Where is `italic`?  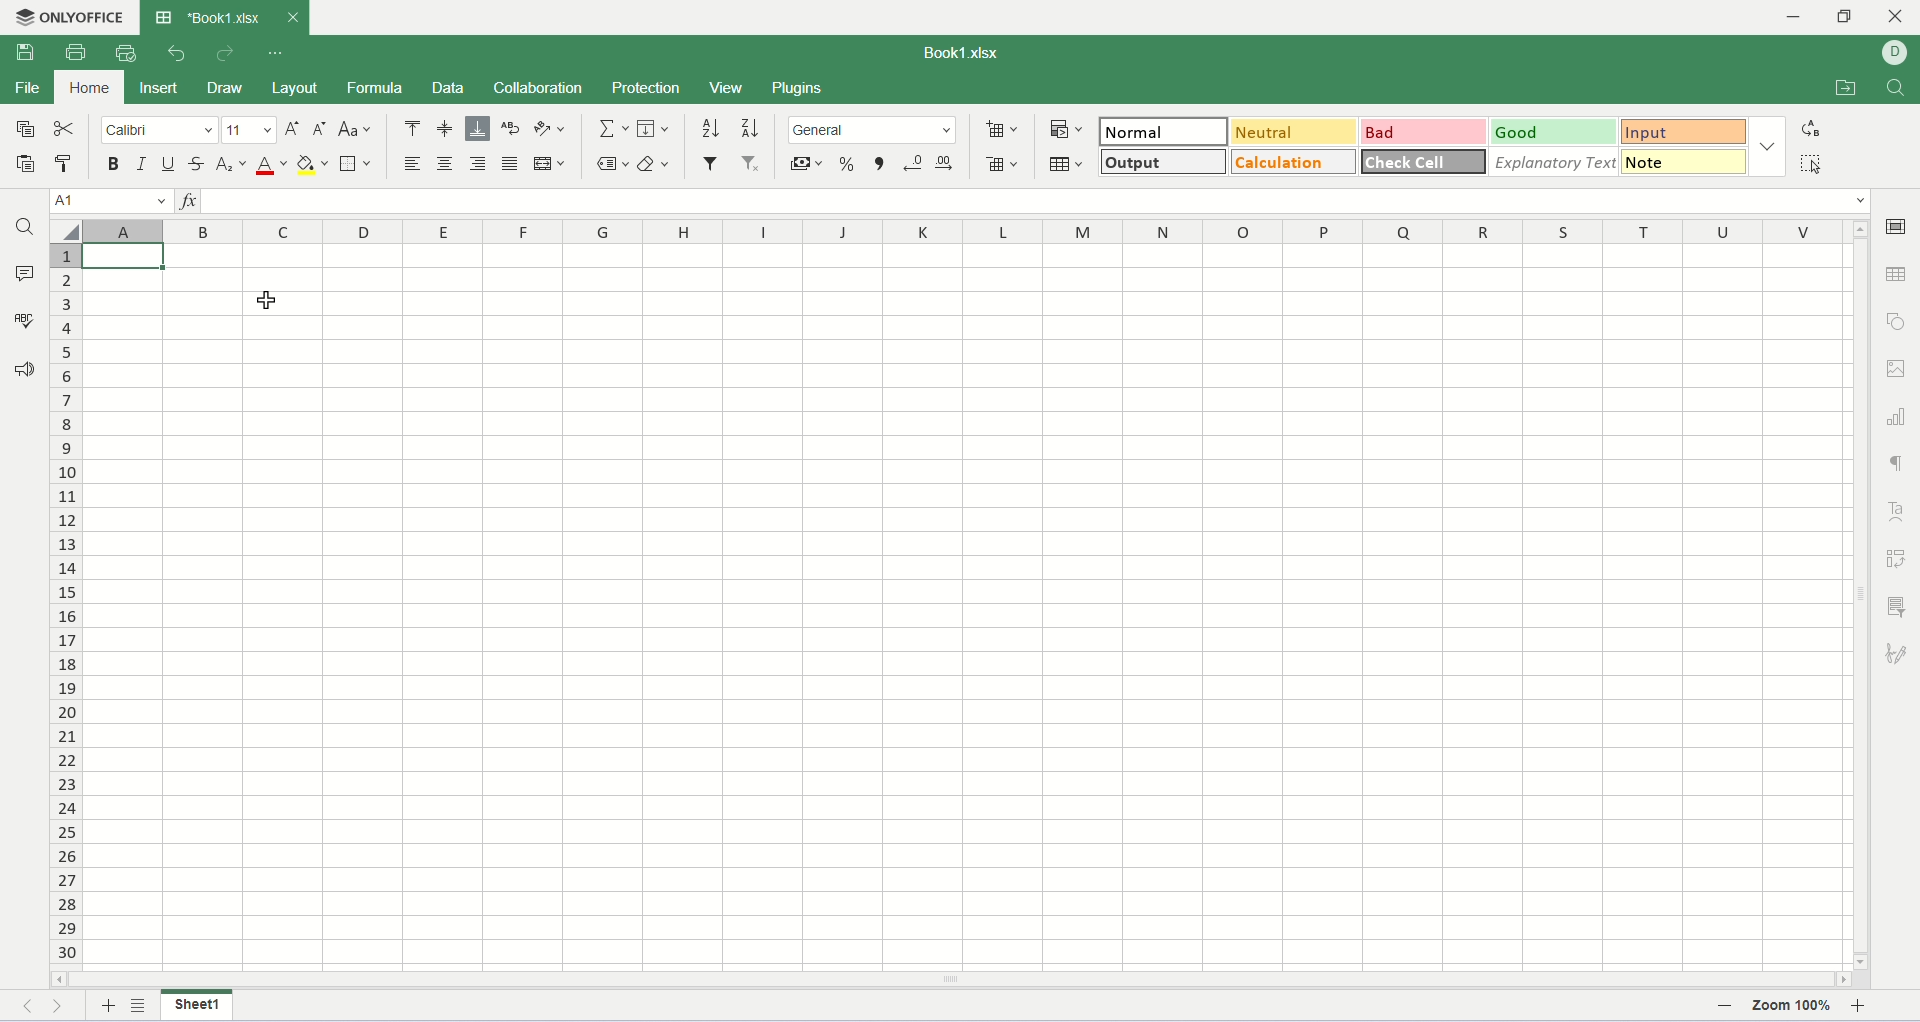 italic is located at coordinates (140, 166).